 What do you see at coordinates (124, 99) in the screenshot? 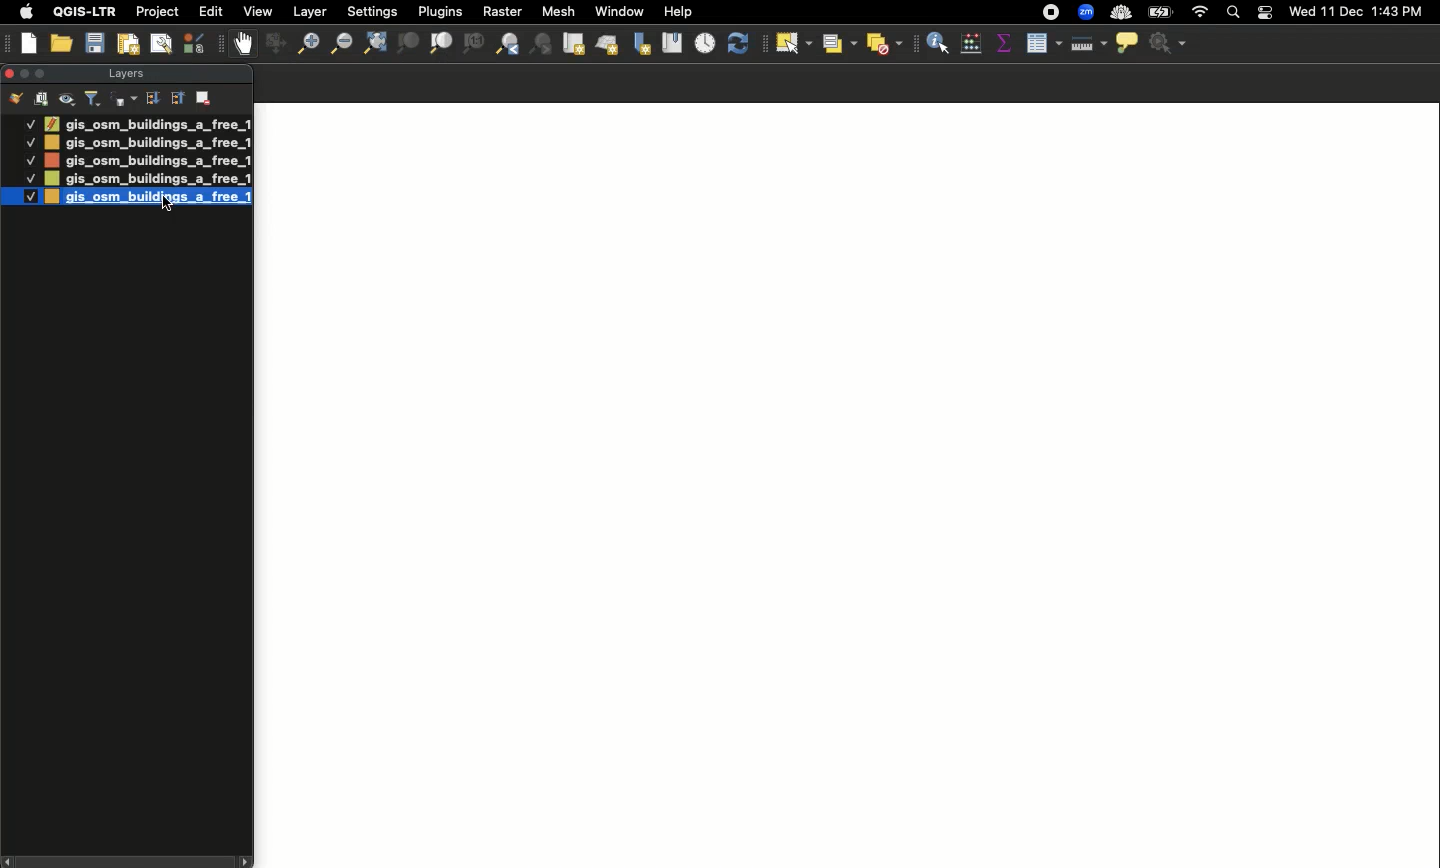
I see `Filter legend by expression` at bounding box center [124, 99].